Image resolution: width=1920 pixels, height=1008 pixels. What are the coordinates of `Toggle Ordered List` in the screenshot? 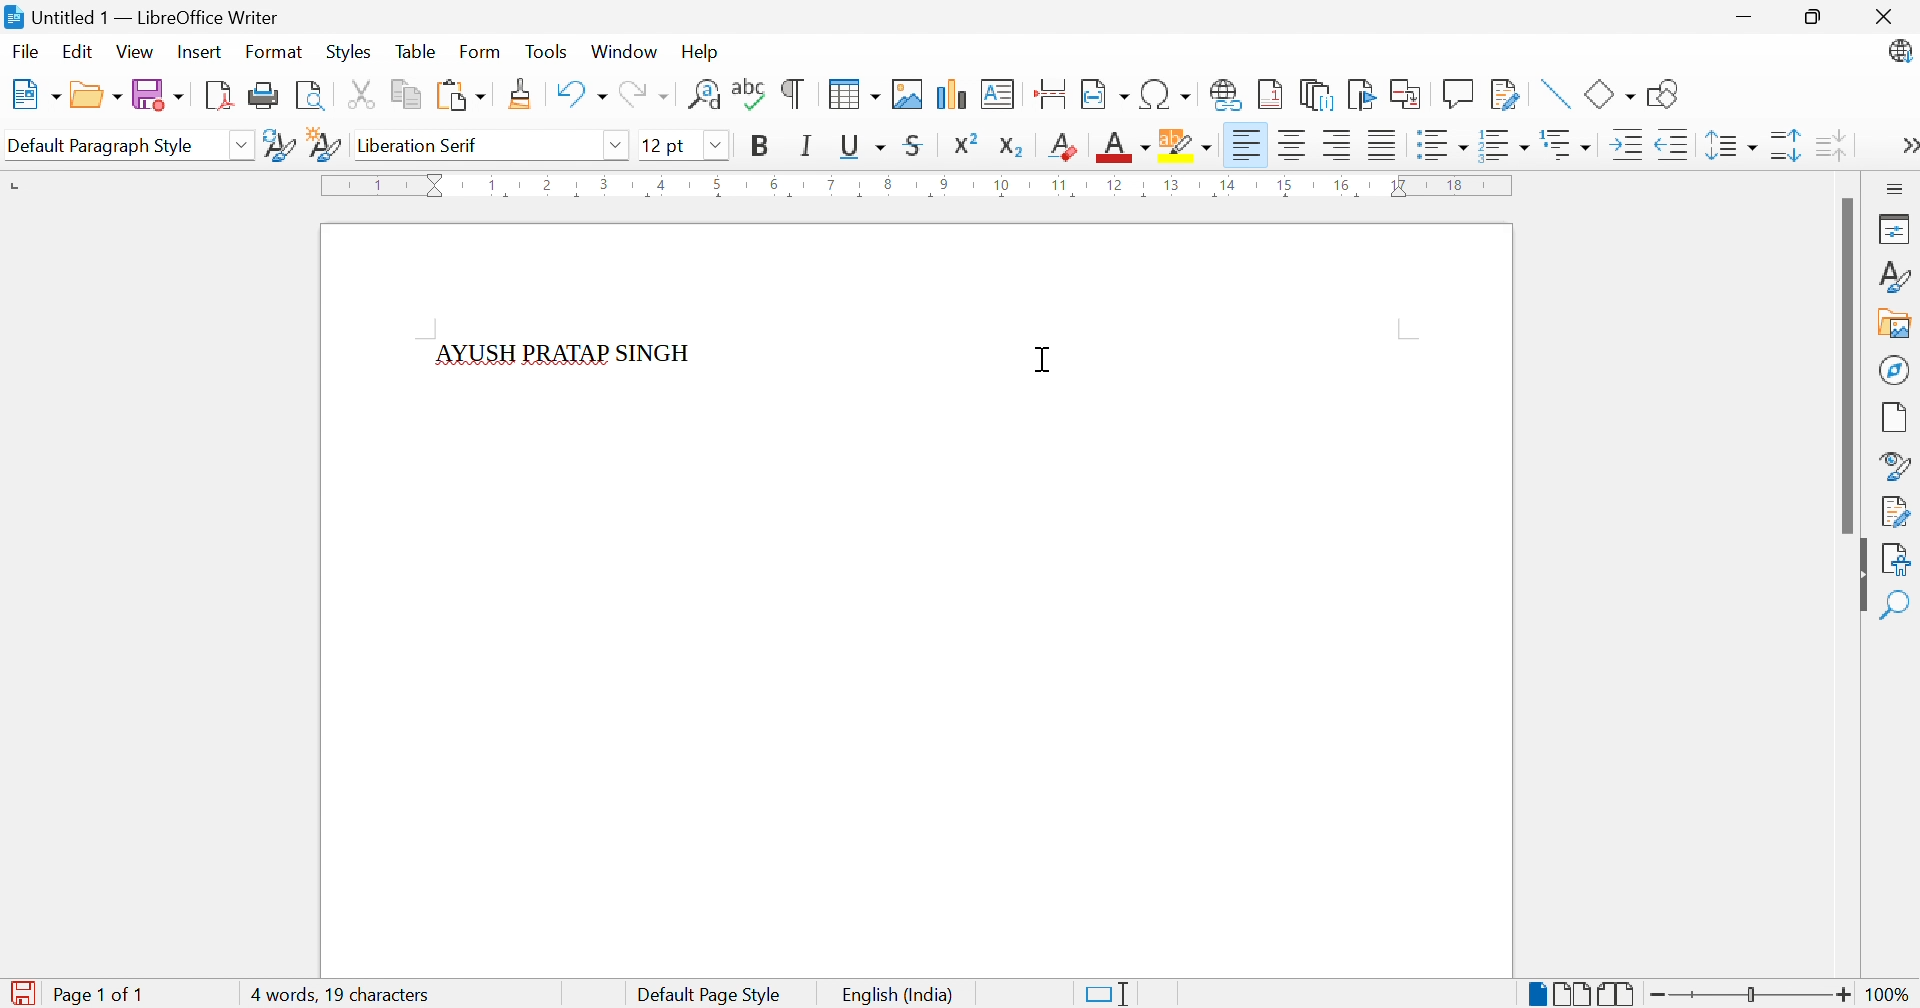 It's located at (1505, 143).